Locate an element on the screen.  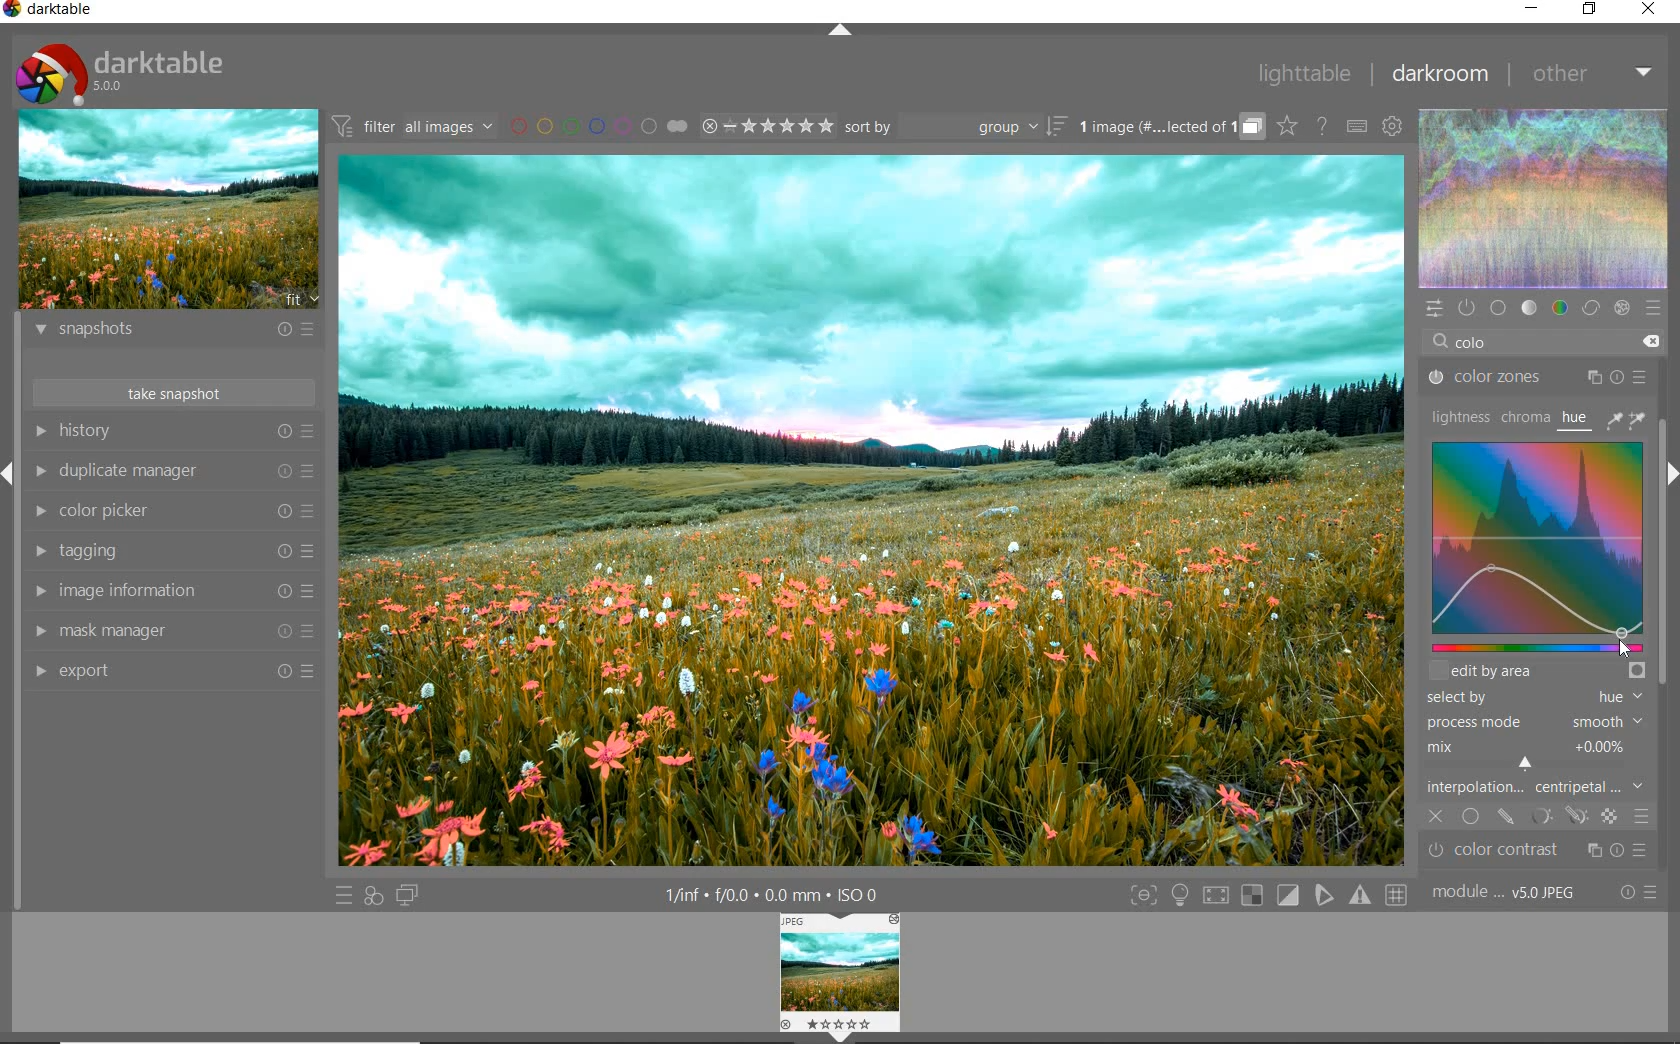
set keyboard shortcuts is located at coordinates (1355, 127).